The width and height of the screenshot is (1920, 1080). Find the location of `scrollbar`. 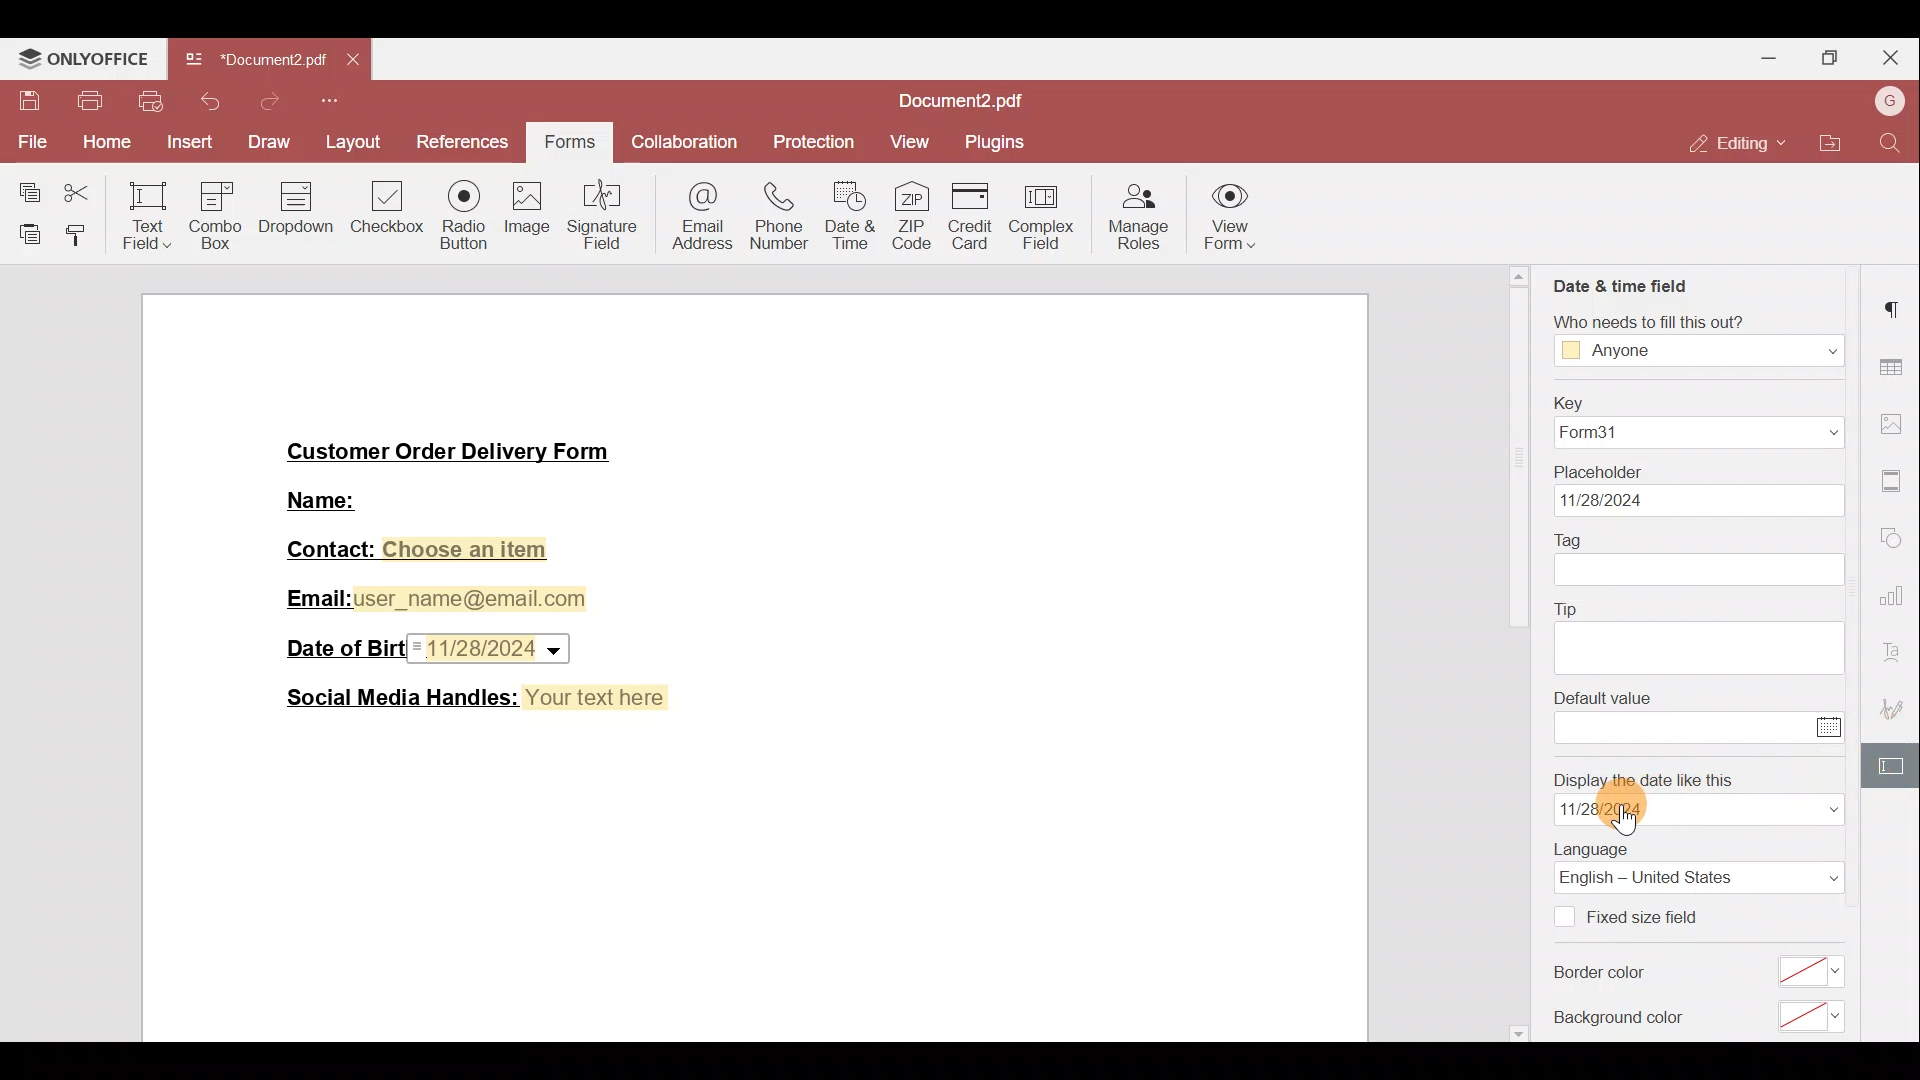

scrollbar is located at coordinates (1520, 654).